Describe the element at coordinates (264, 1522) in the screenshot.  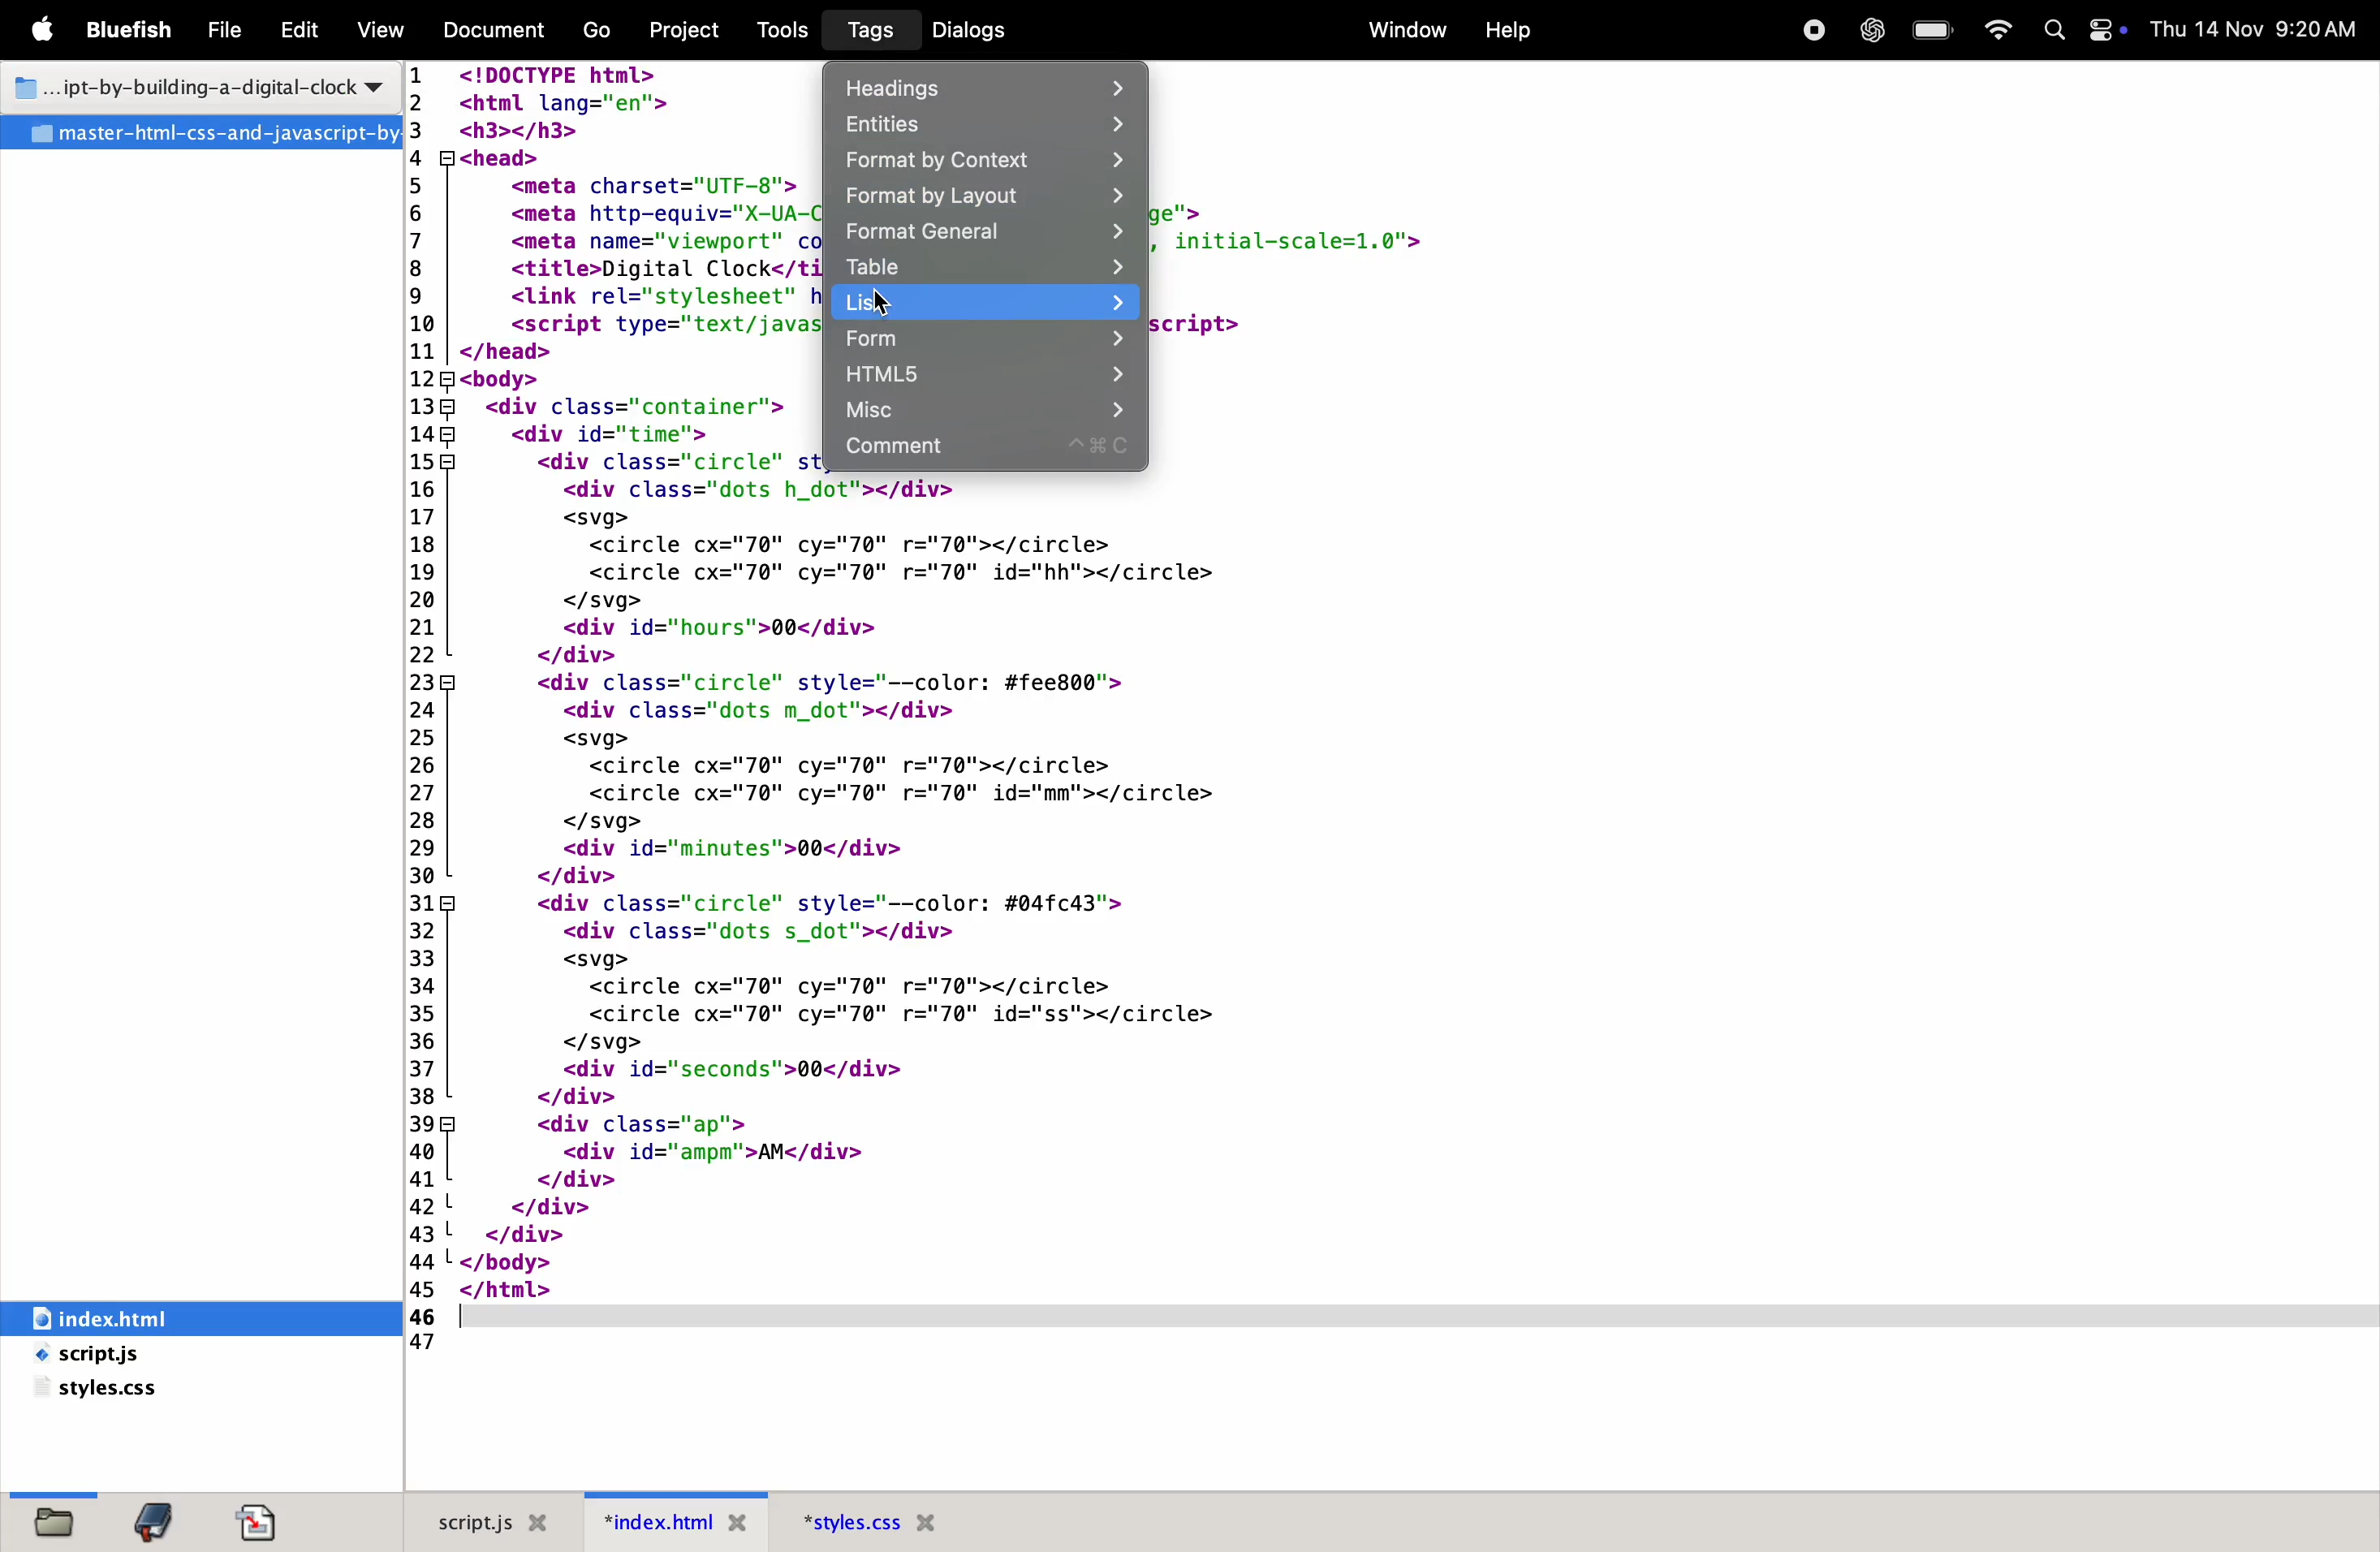
I see `document` at that location.